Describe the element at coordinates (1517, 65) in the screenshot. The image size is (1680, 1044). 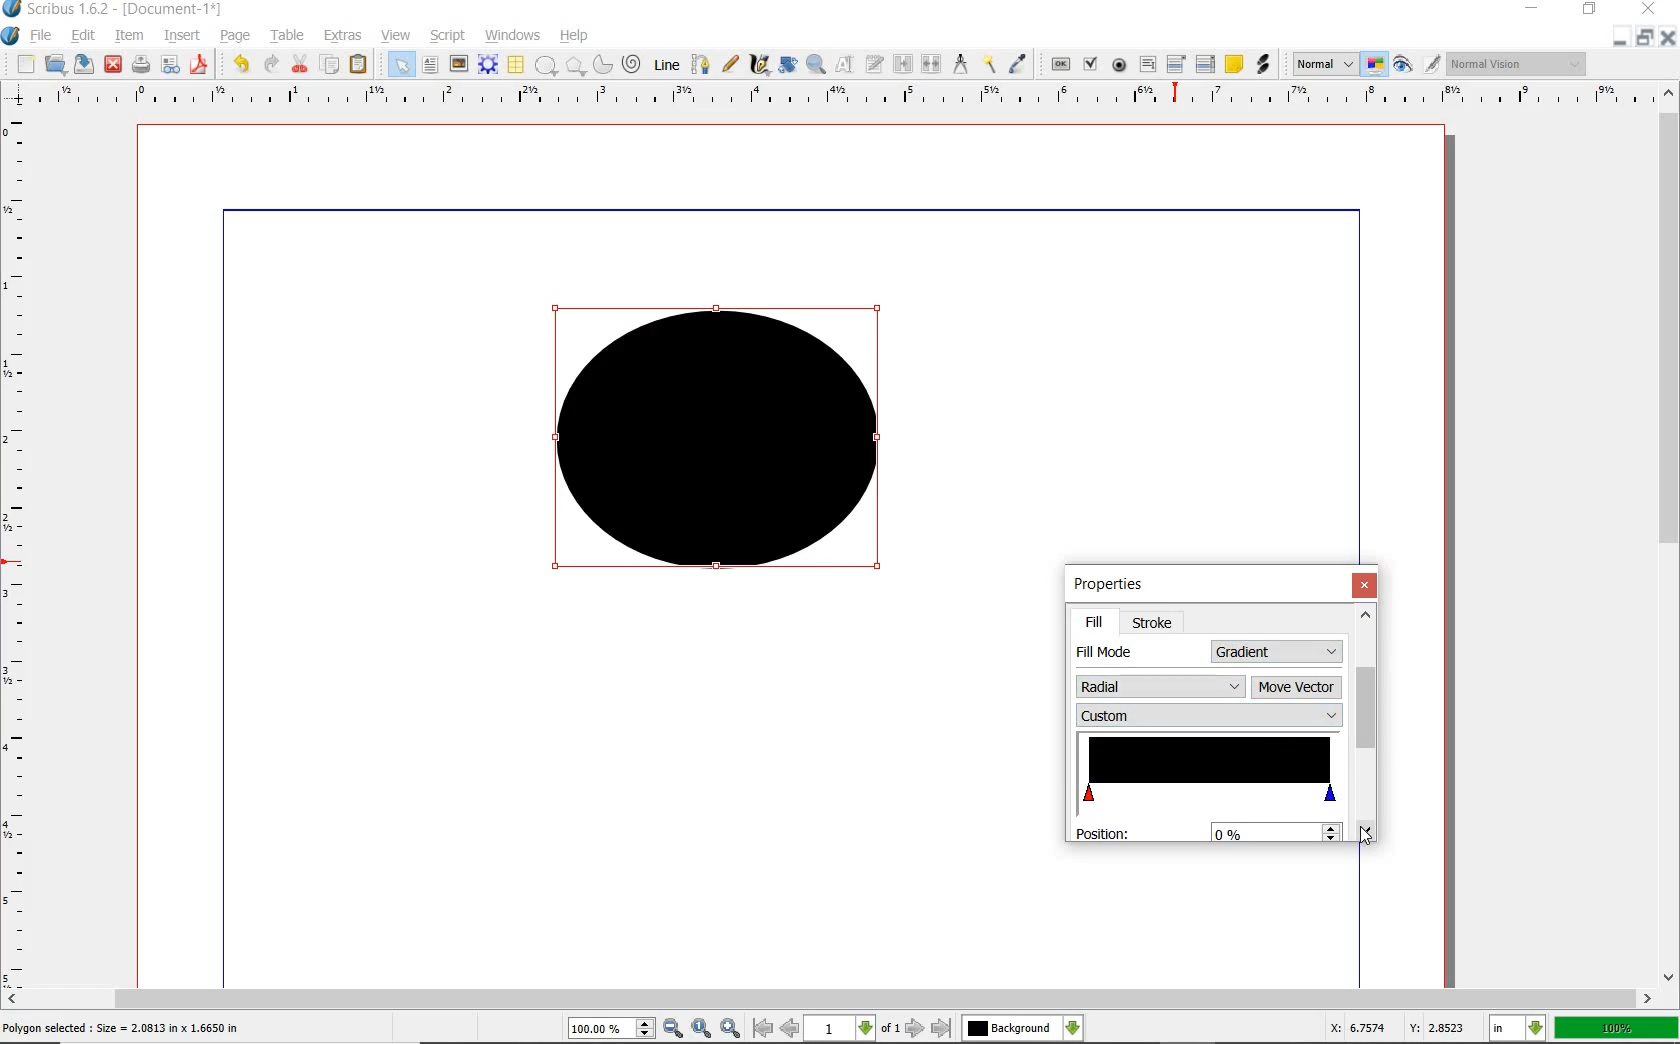
I see `visual appearance of the display` at that location.